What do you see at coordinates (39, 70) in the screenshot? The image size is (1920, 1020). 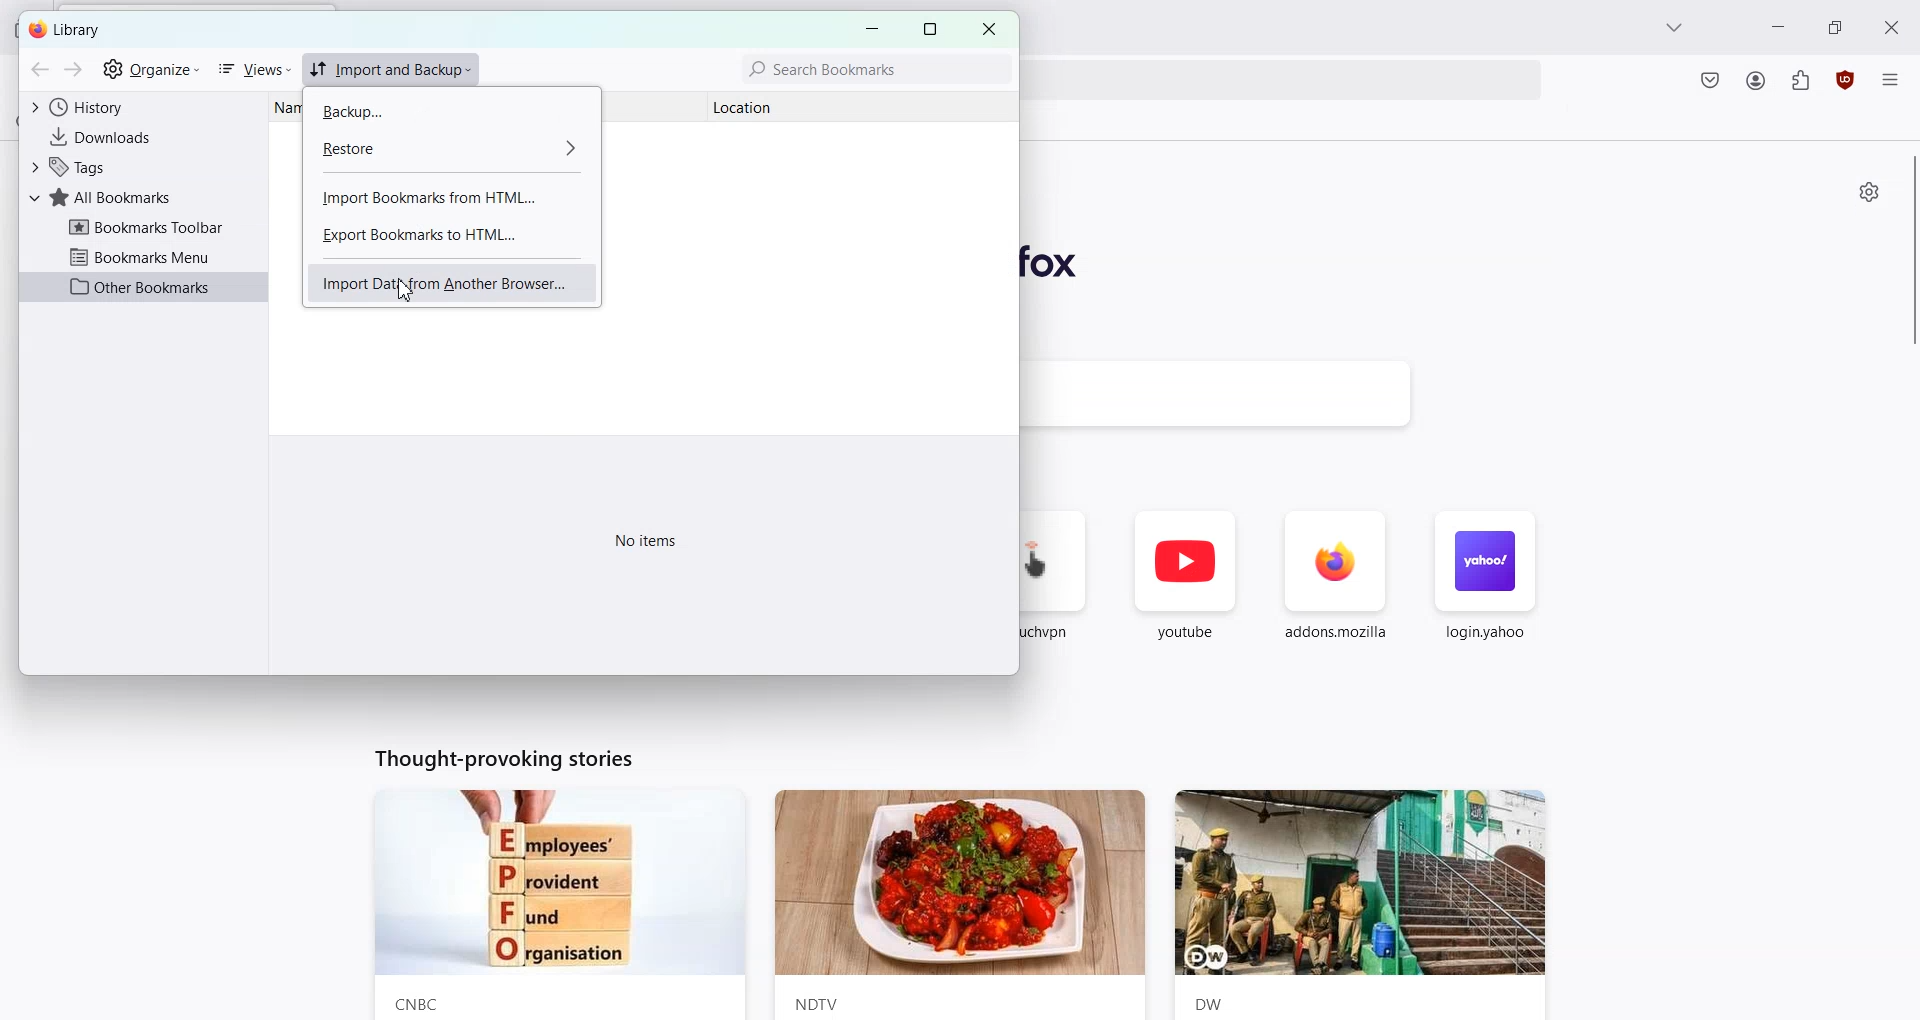 I see `Go back` at bounding box center [39, 70].